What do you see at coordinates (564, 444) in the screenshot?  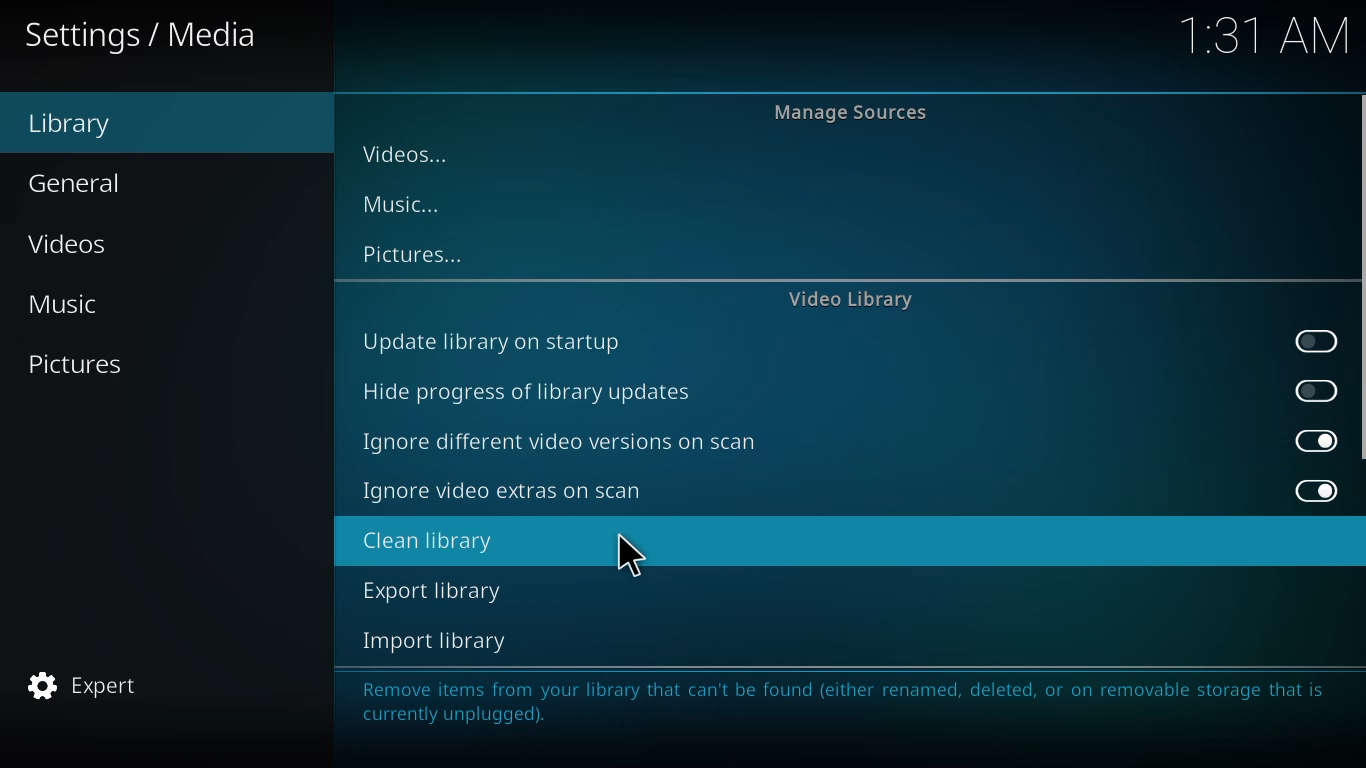 I see `ignore different video versions on scan` at bounding box center [564, 444].